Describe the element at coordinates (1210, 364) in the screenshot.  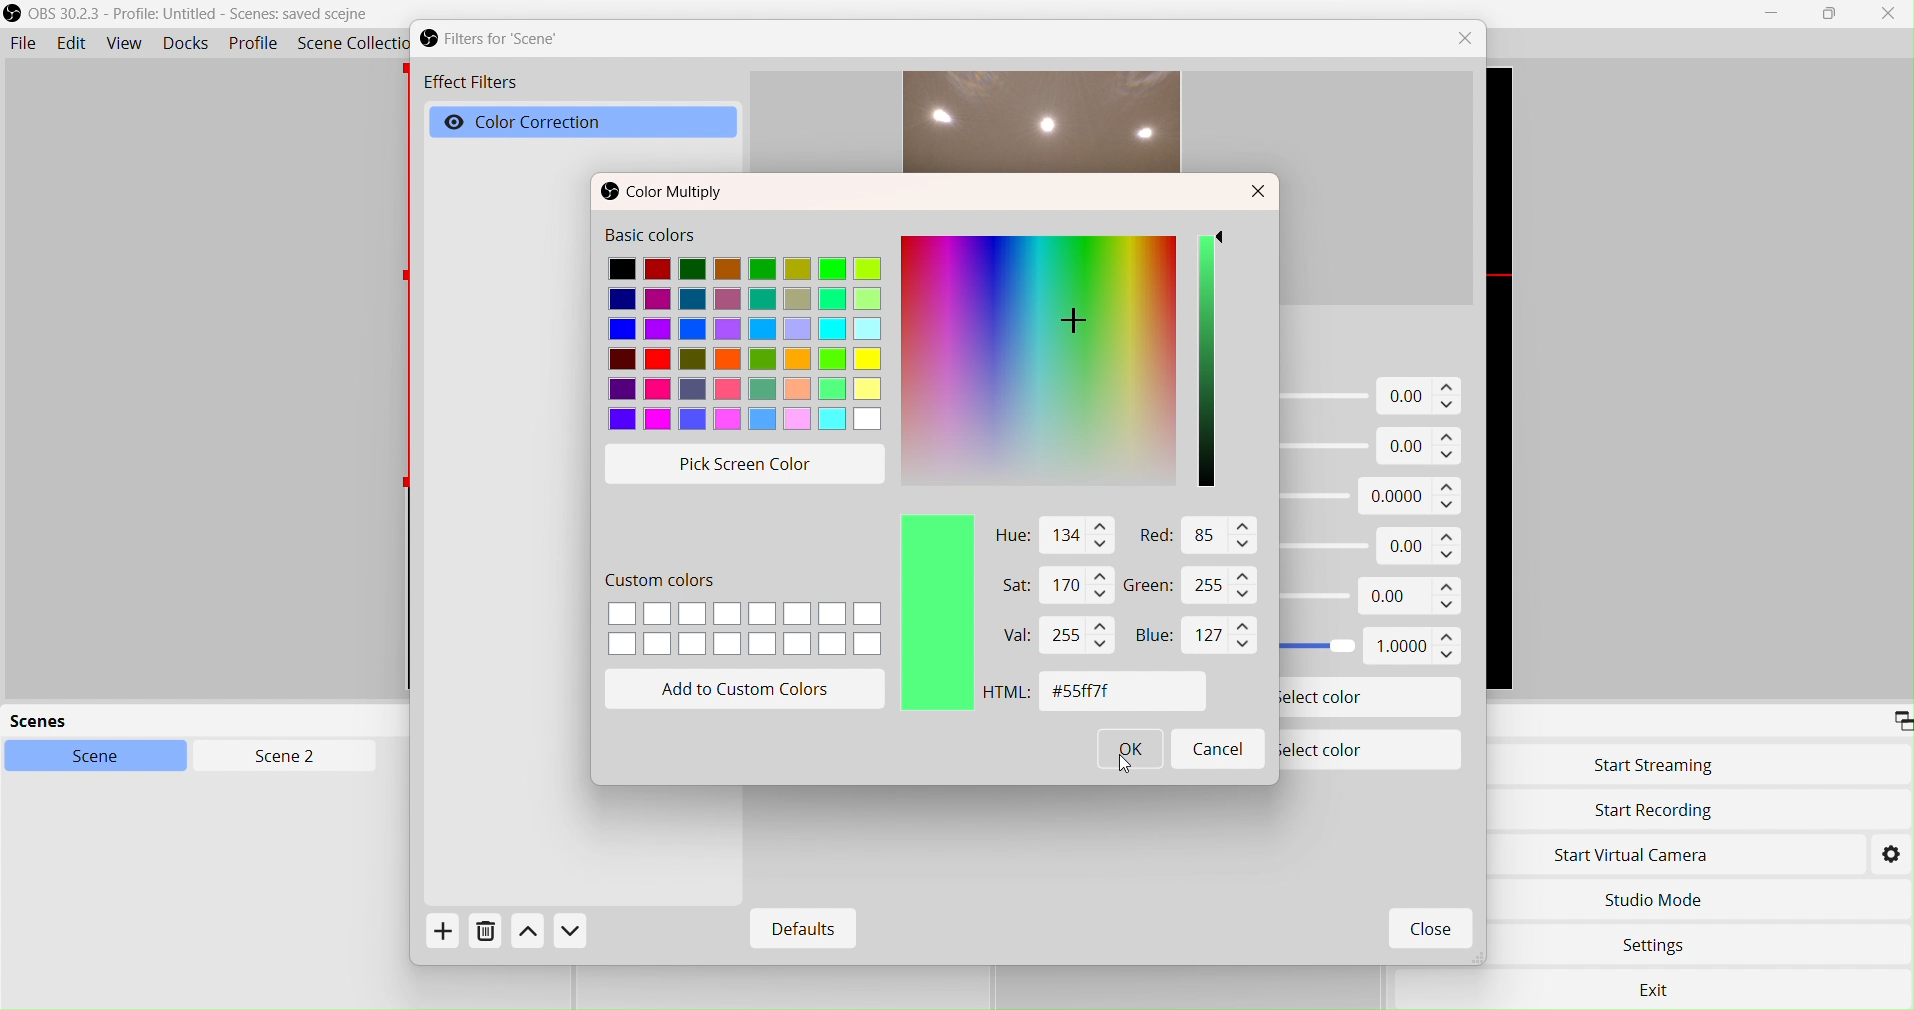
I see `color scale` at that location.